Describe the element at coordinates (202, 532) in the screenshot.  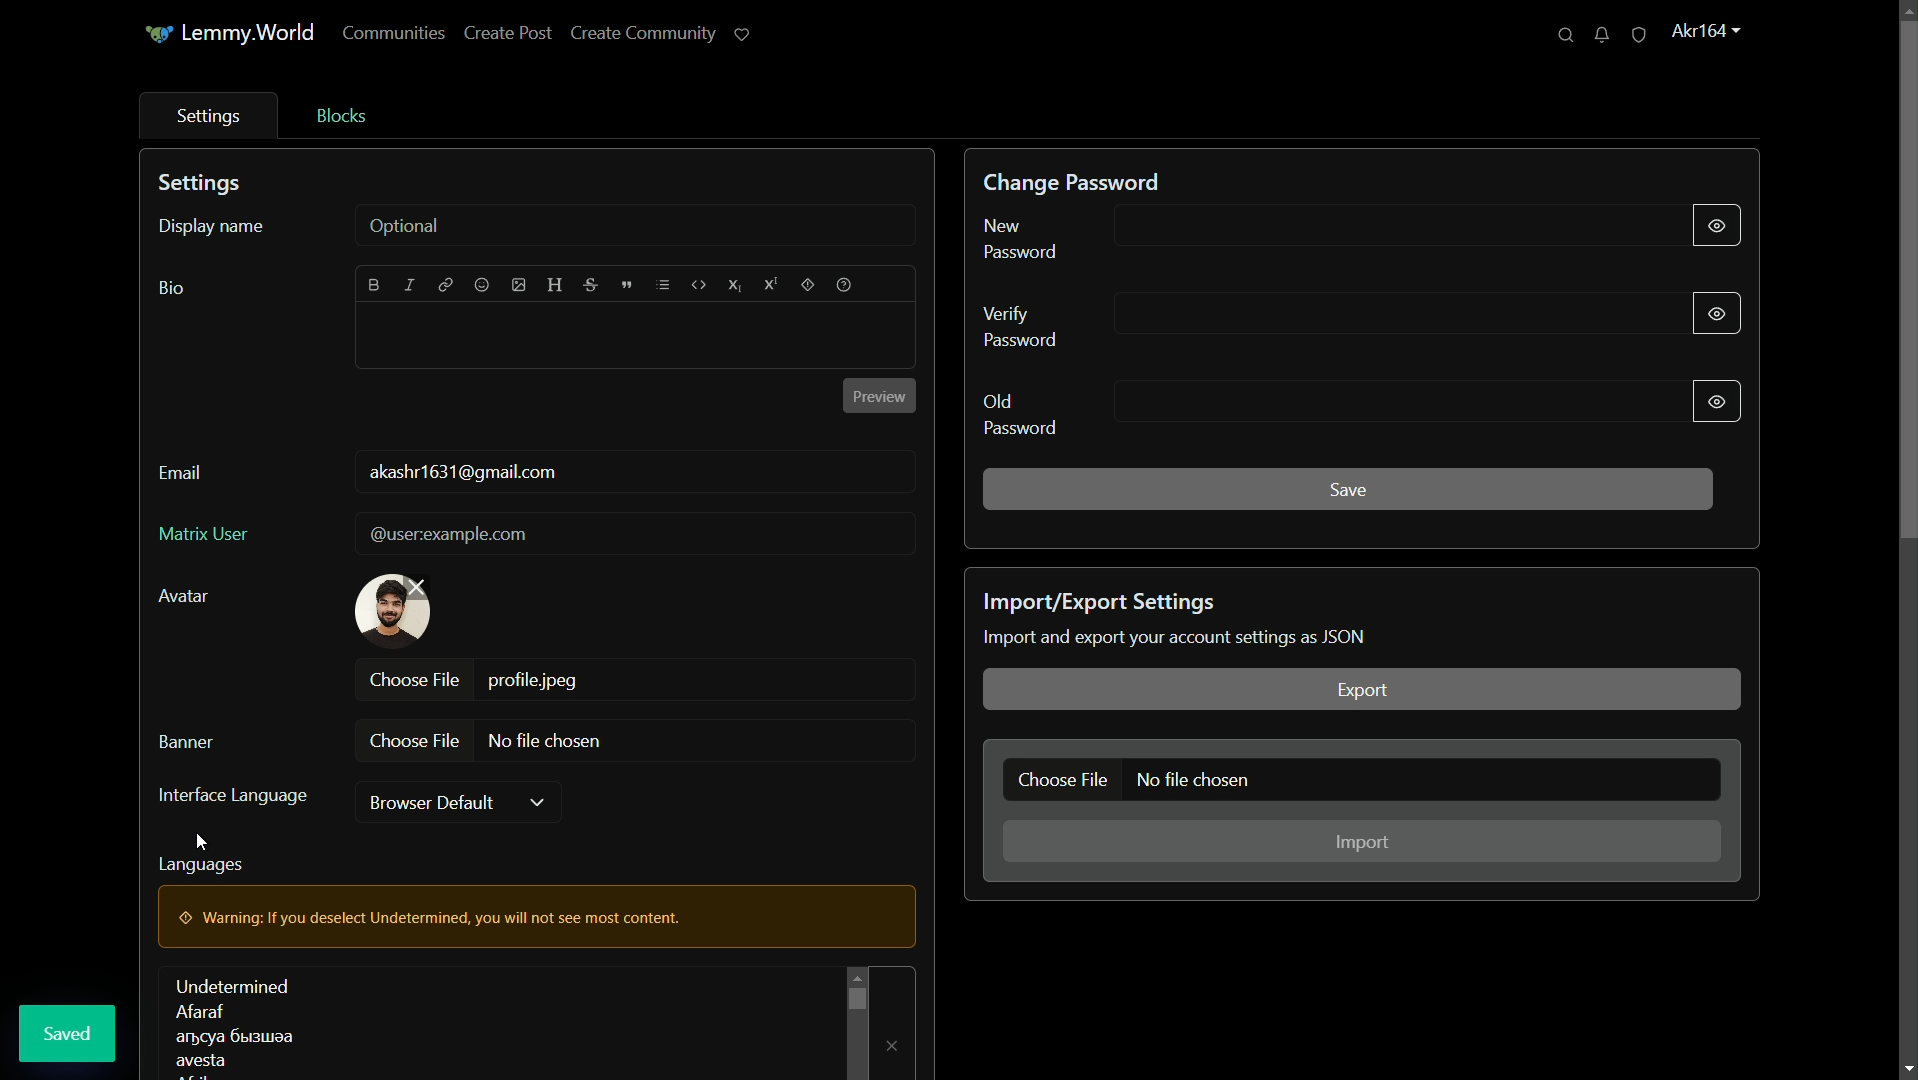
I see `matrix user` at that location.